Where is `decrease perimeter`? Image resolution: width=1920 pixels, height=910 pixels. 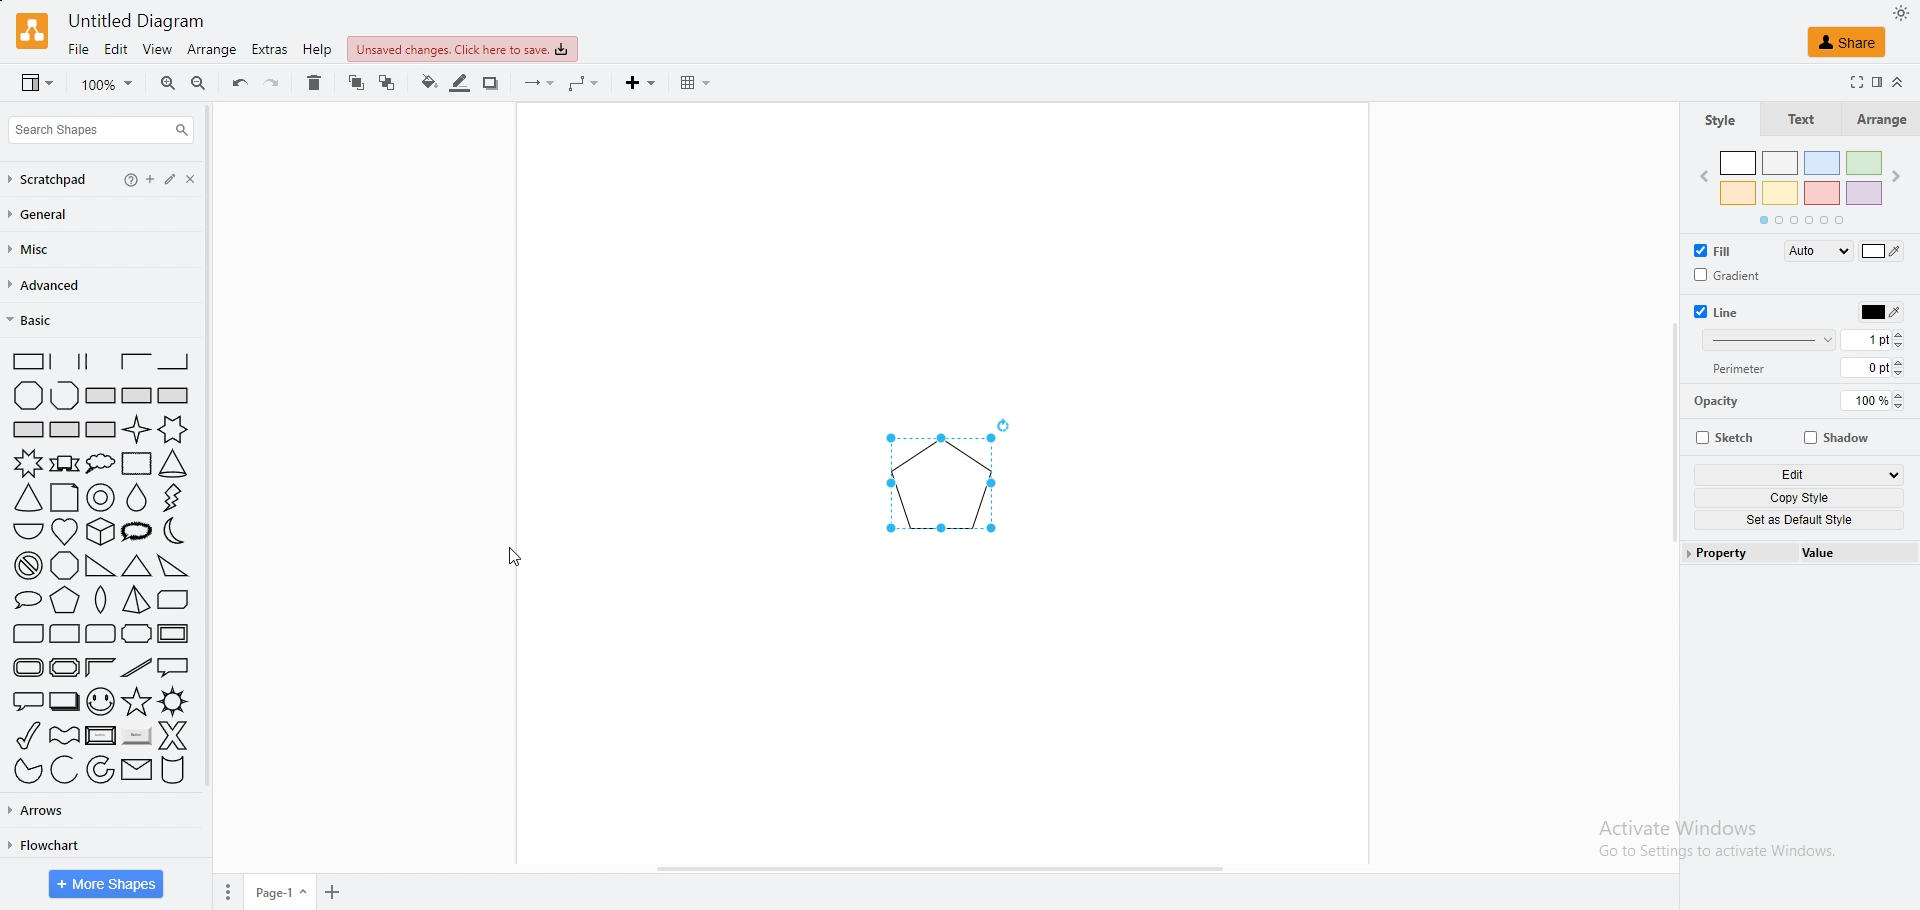 decrease perimeter is located at coordinates (1905, 374).